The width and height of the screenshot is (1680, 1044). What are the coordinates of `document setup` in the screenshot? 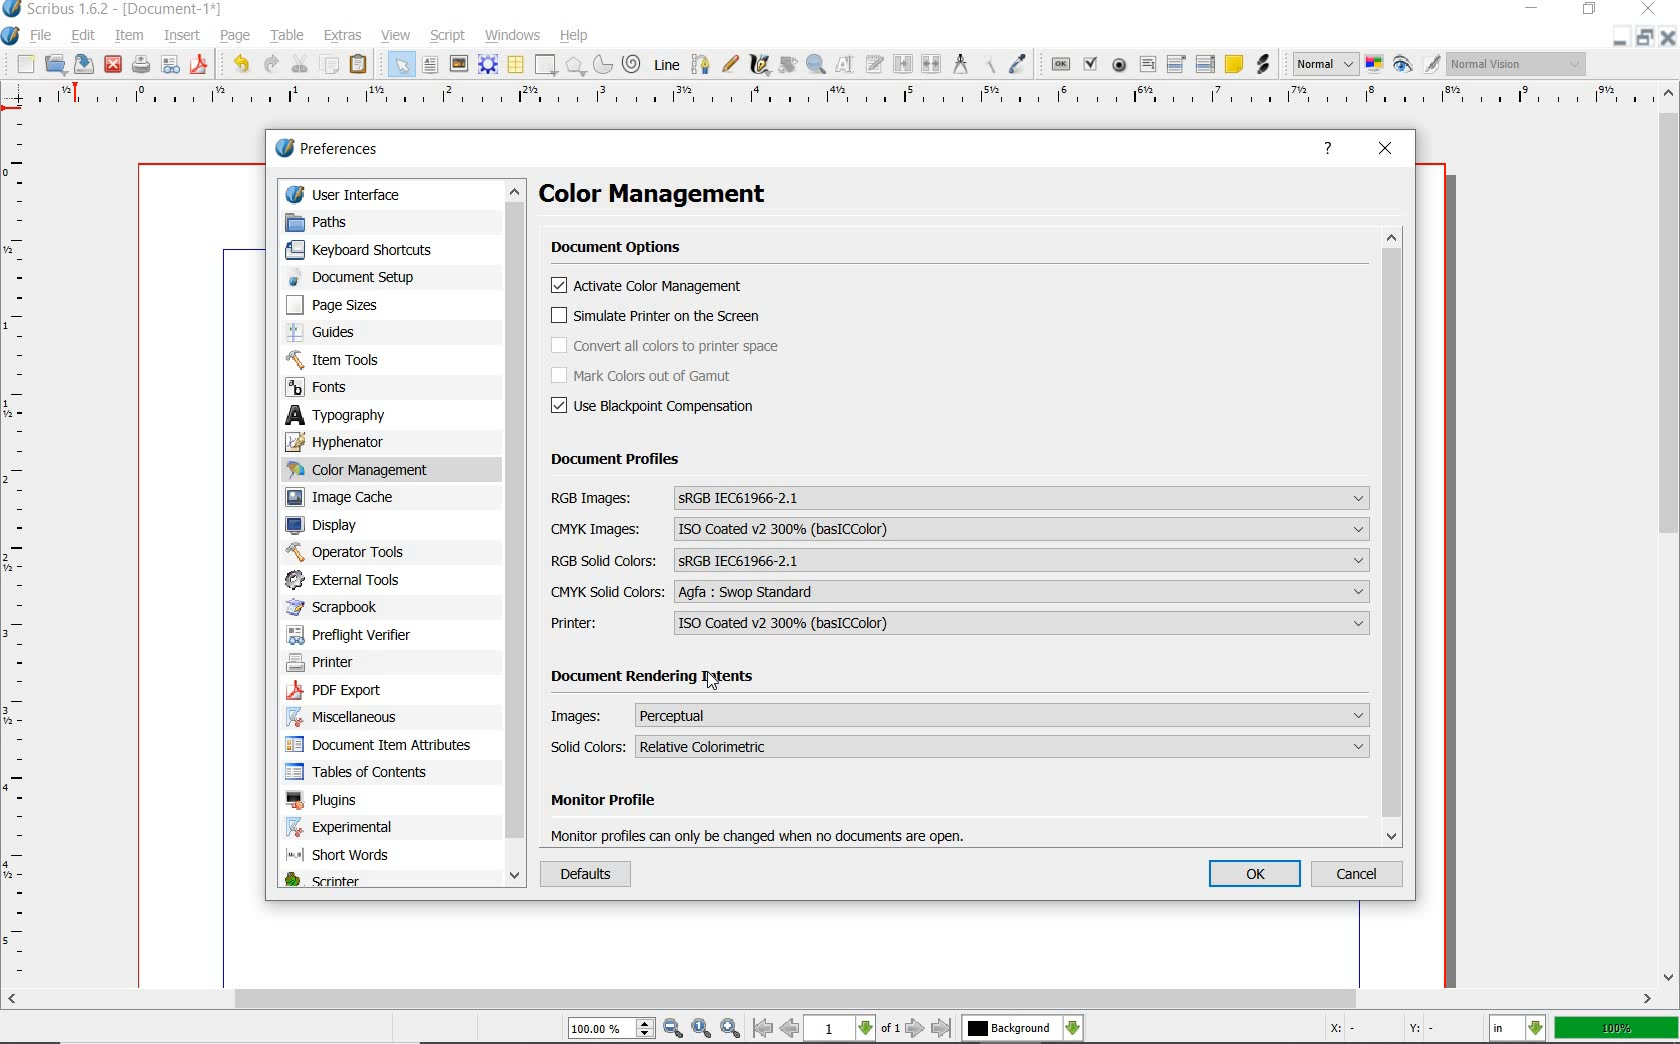 It's located at (352, 278).